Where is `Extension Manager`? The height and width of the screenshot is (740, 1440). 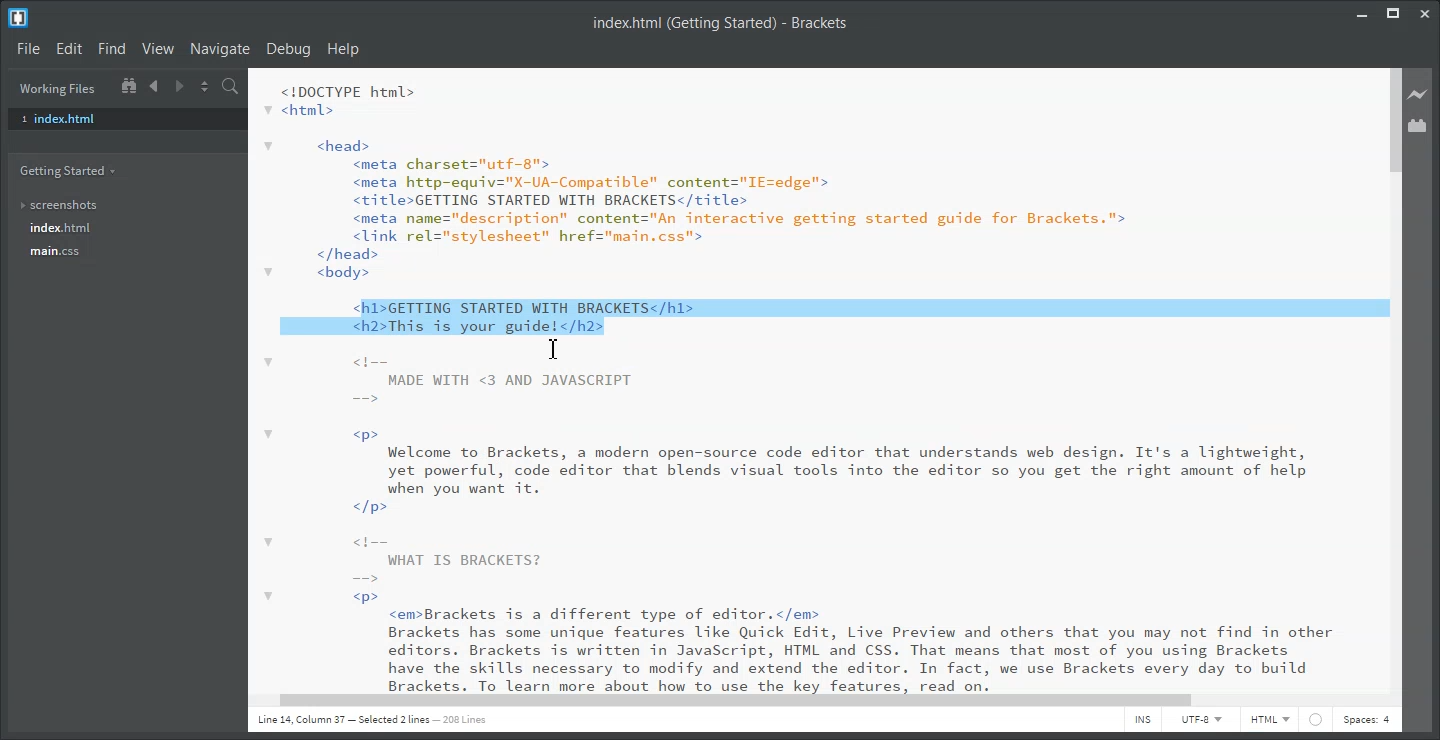
Extension Manager is located at coordinates (1420, 125).